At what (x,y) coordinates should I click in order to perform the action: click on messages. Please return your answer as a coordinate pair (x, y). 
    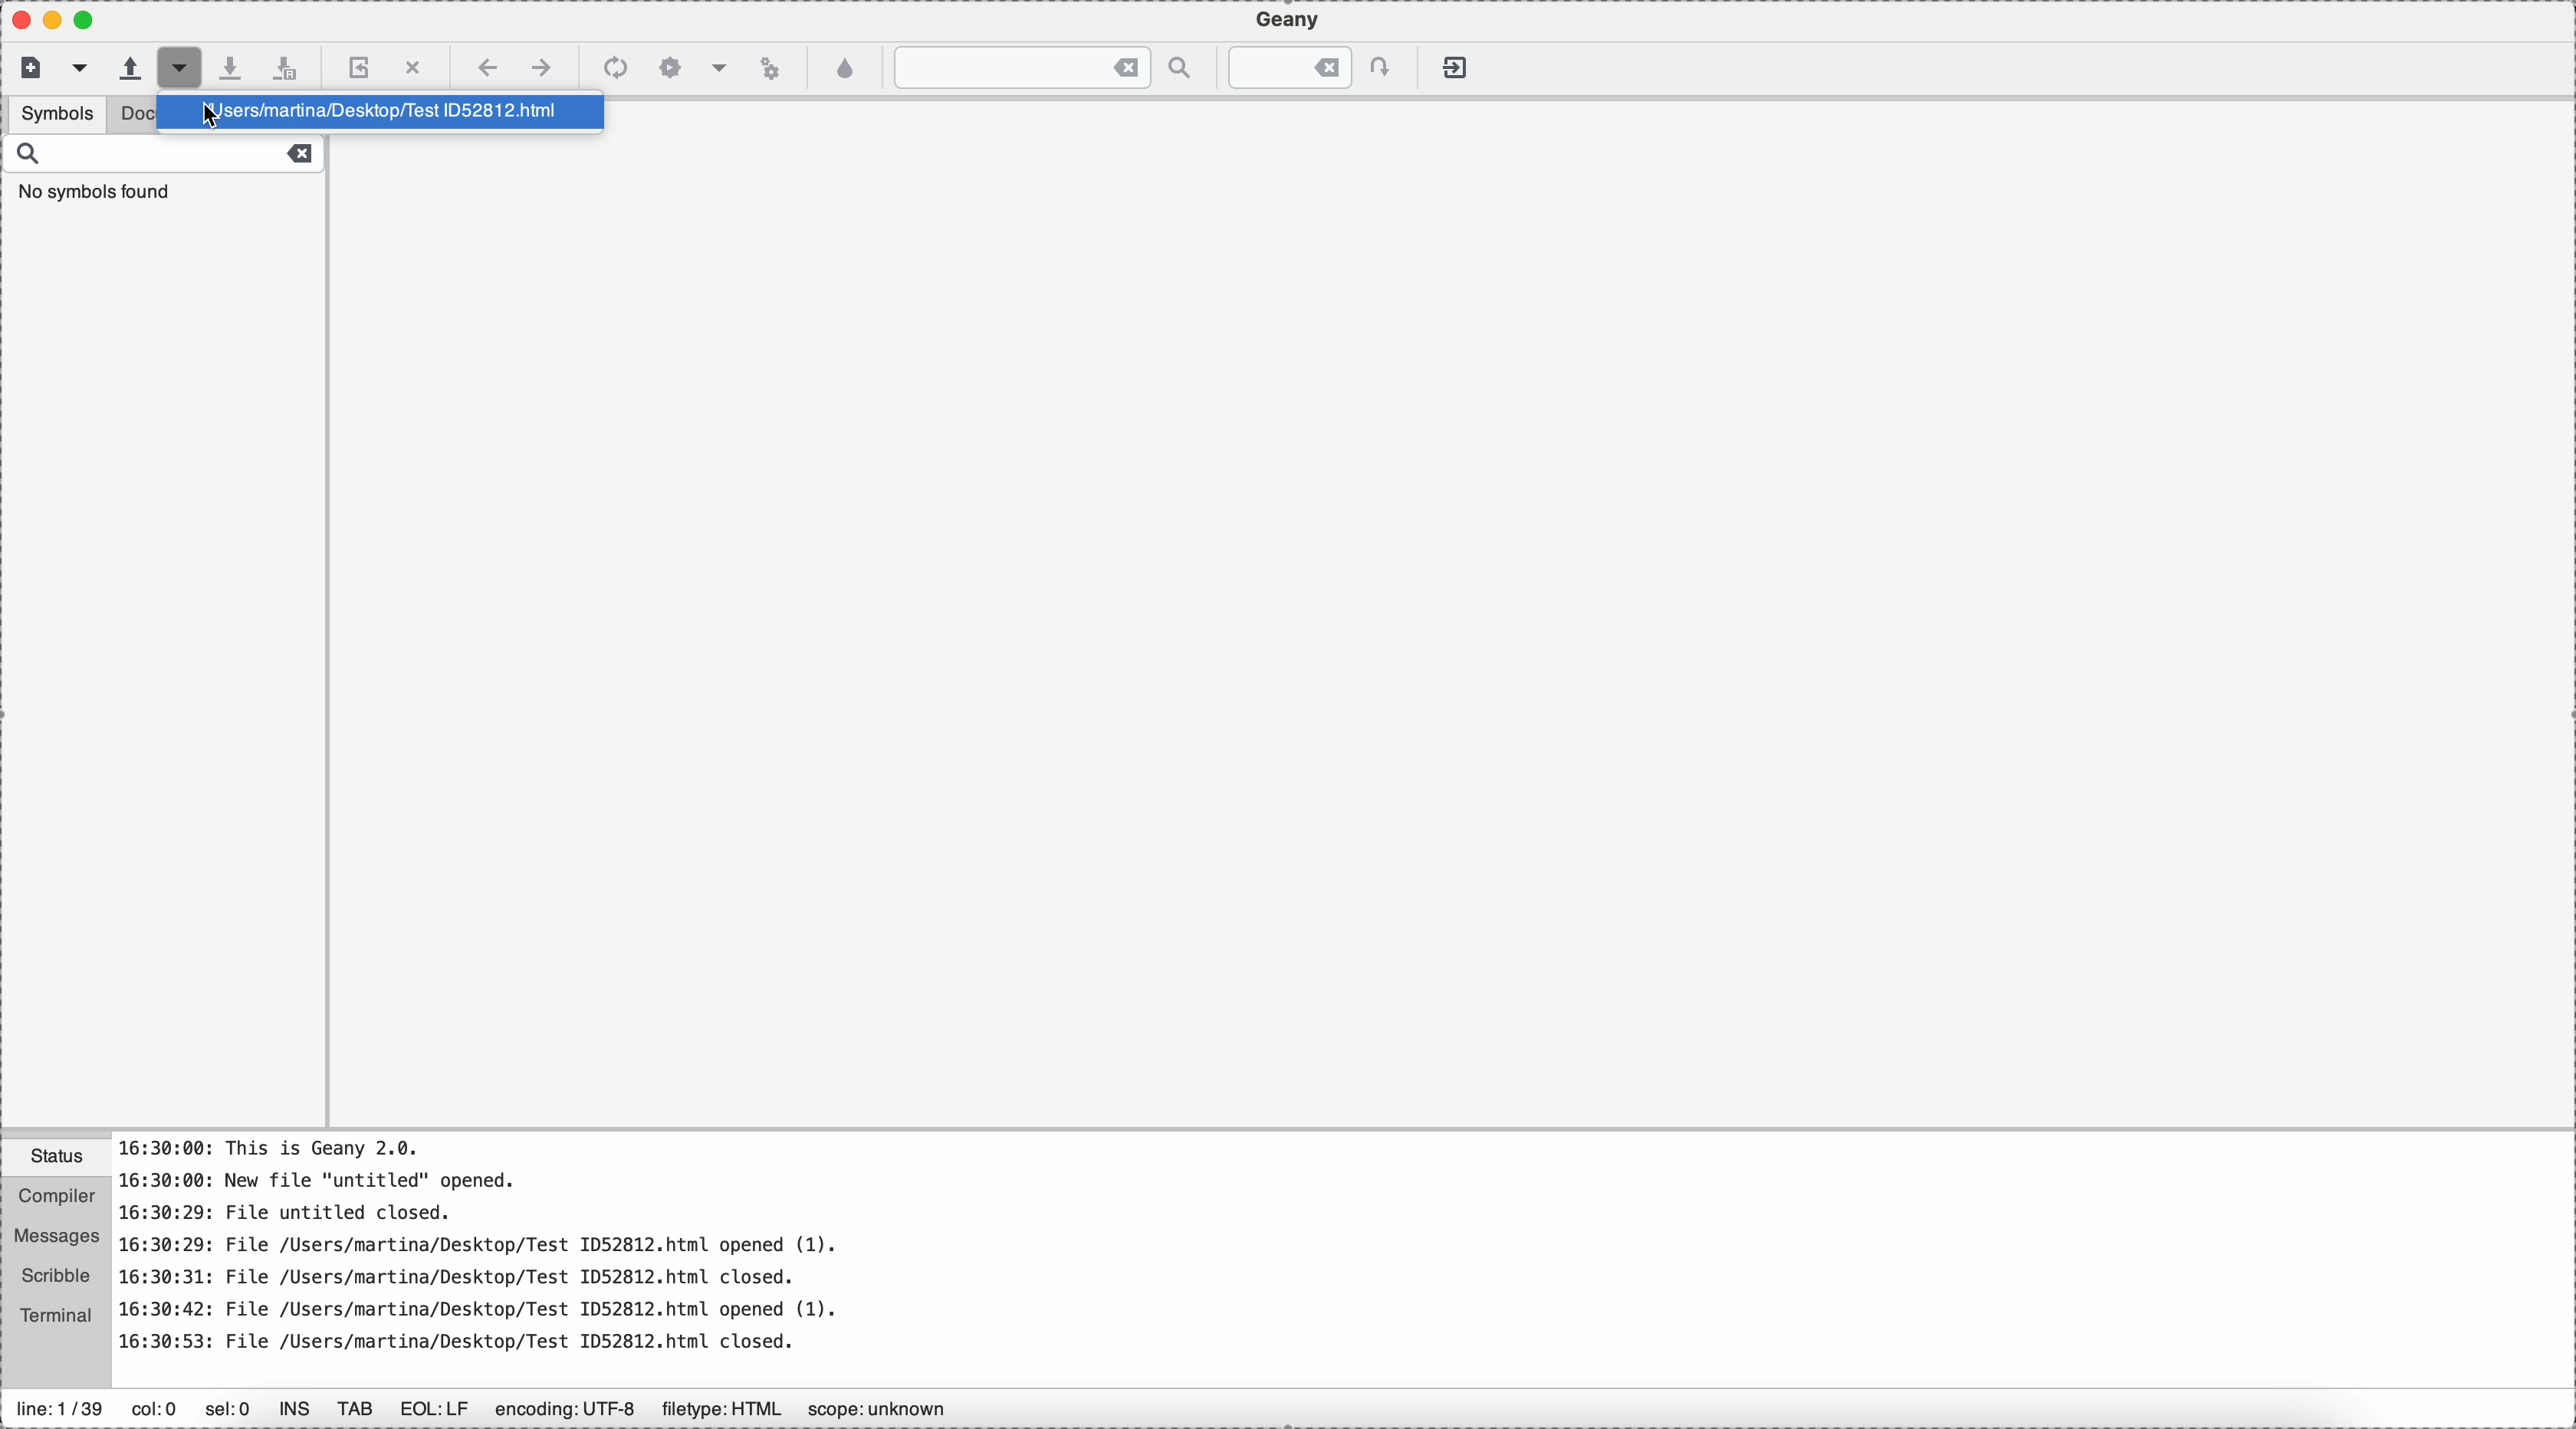
    Looking at the image, I should click on (58, 1237).